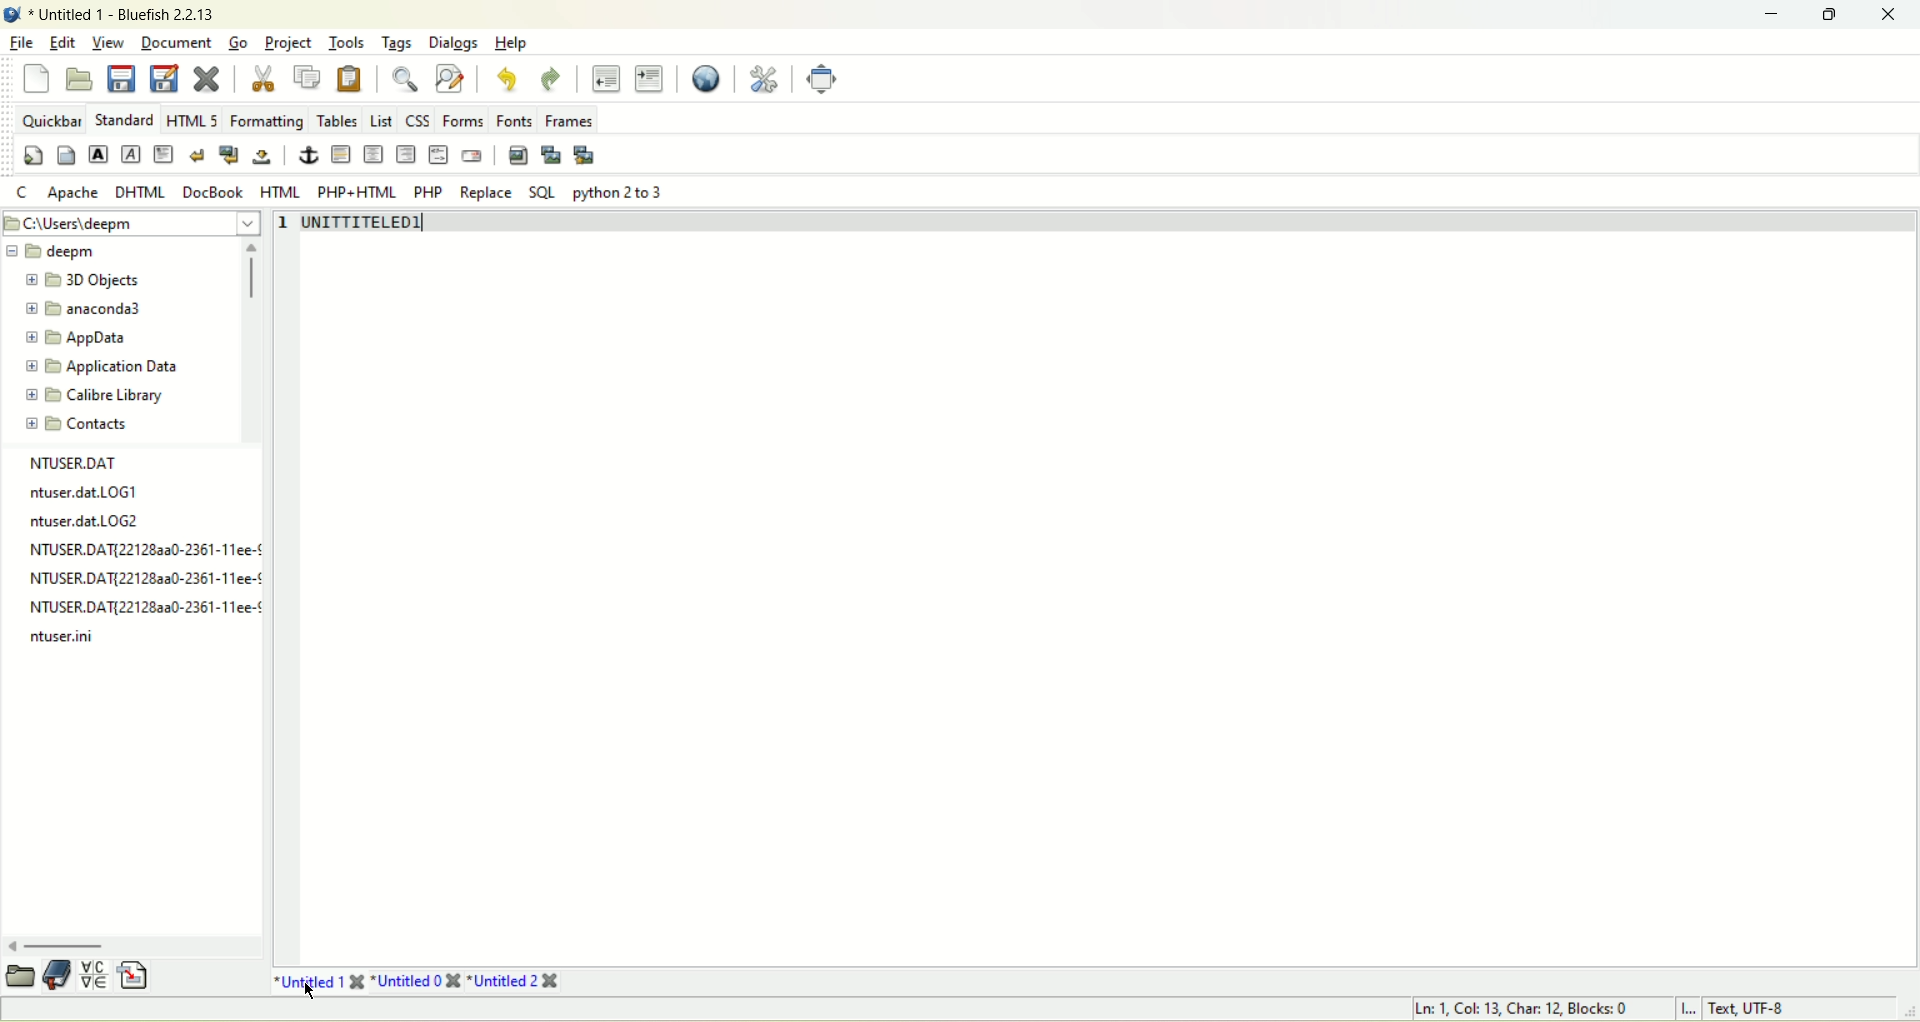  What do you see at coordinates (552, 78) in the screenshot?
I see `redo` at bounding box center [552, 78].